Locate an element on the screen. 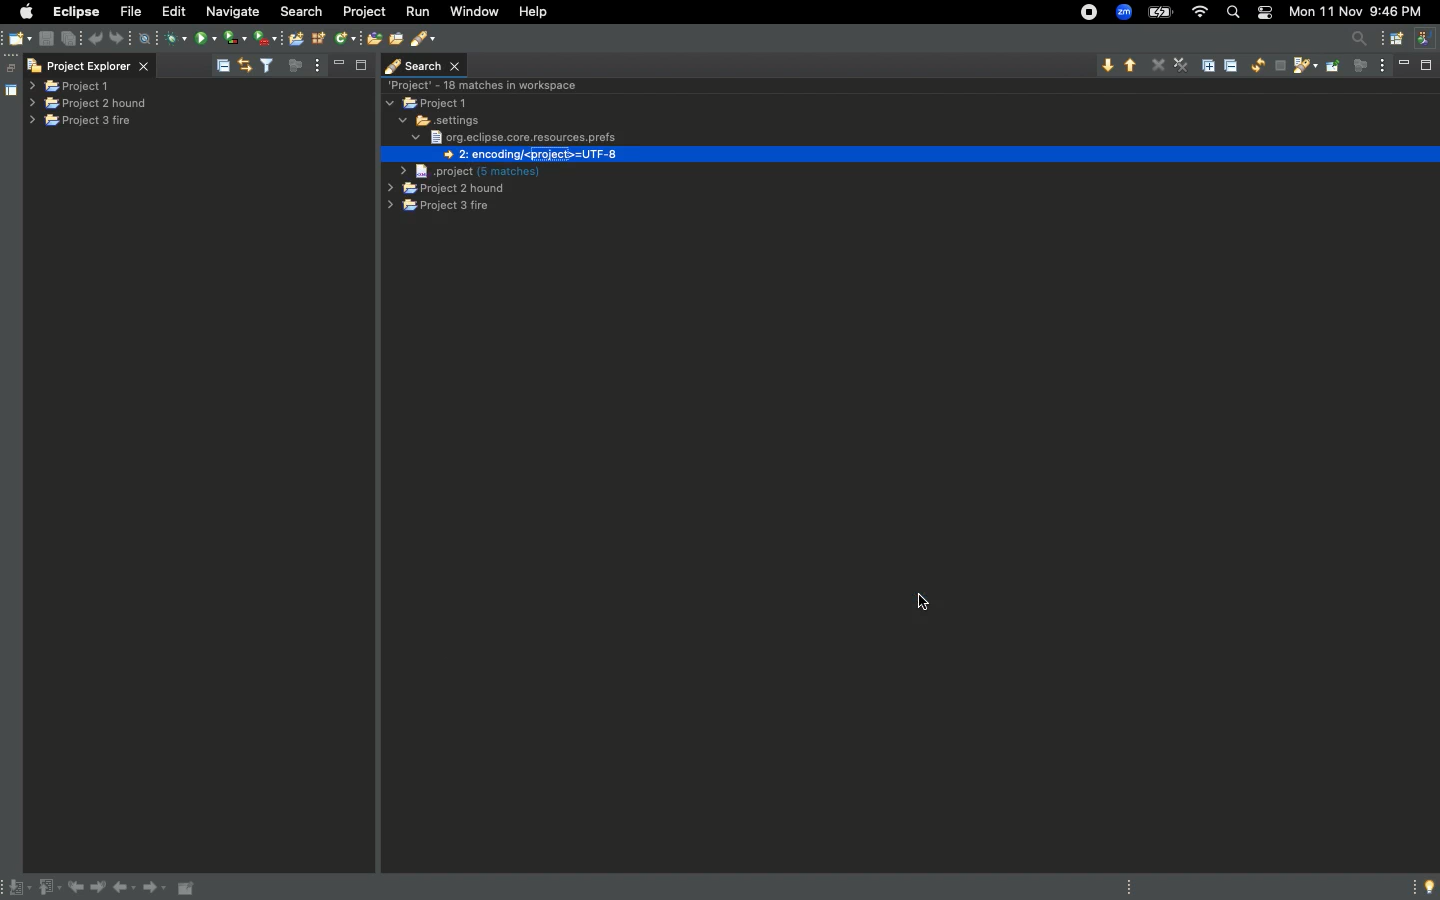 This screenshot has height=900, width=1440. new java class is located at coordinates (345, 39).